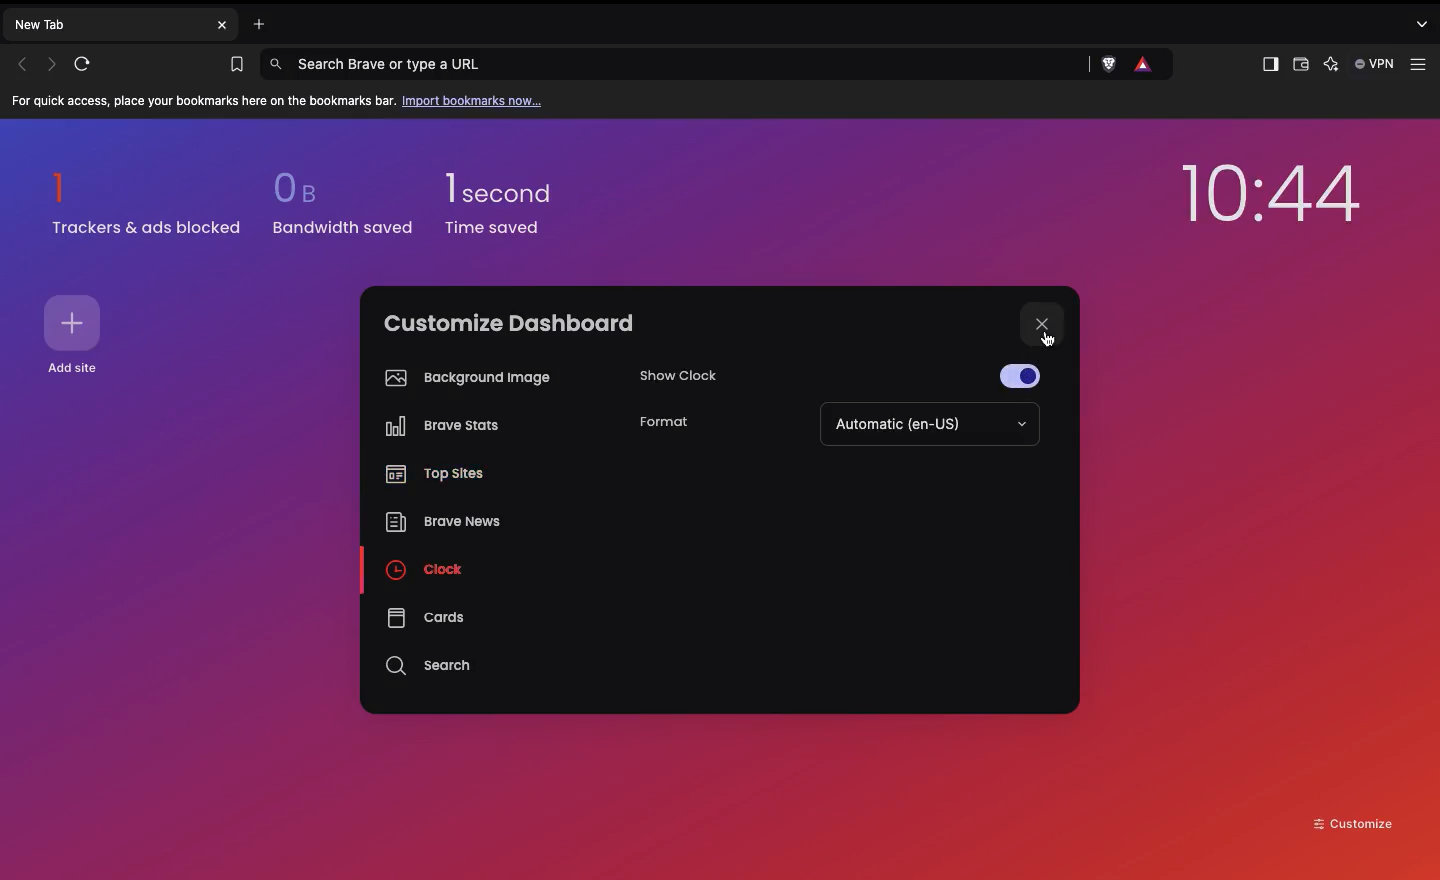 The width and height of the screenshot is (1440, 880). I want to click on On top sites, so click(436, 476).